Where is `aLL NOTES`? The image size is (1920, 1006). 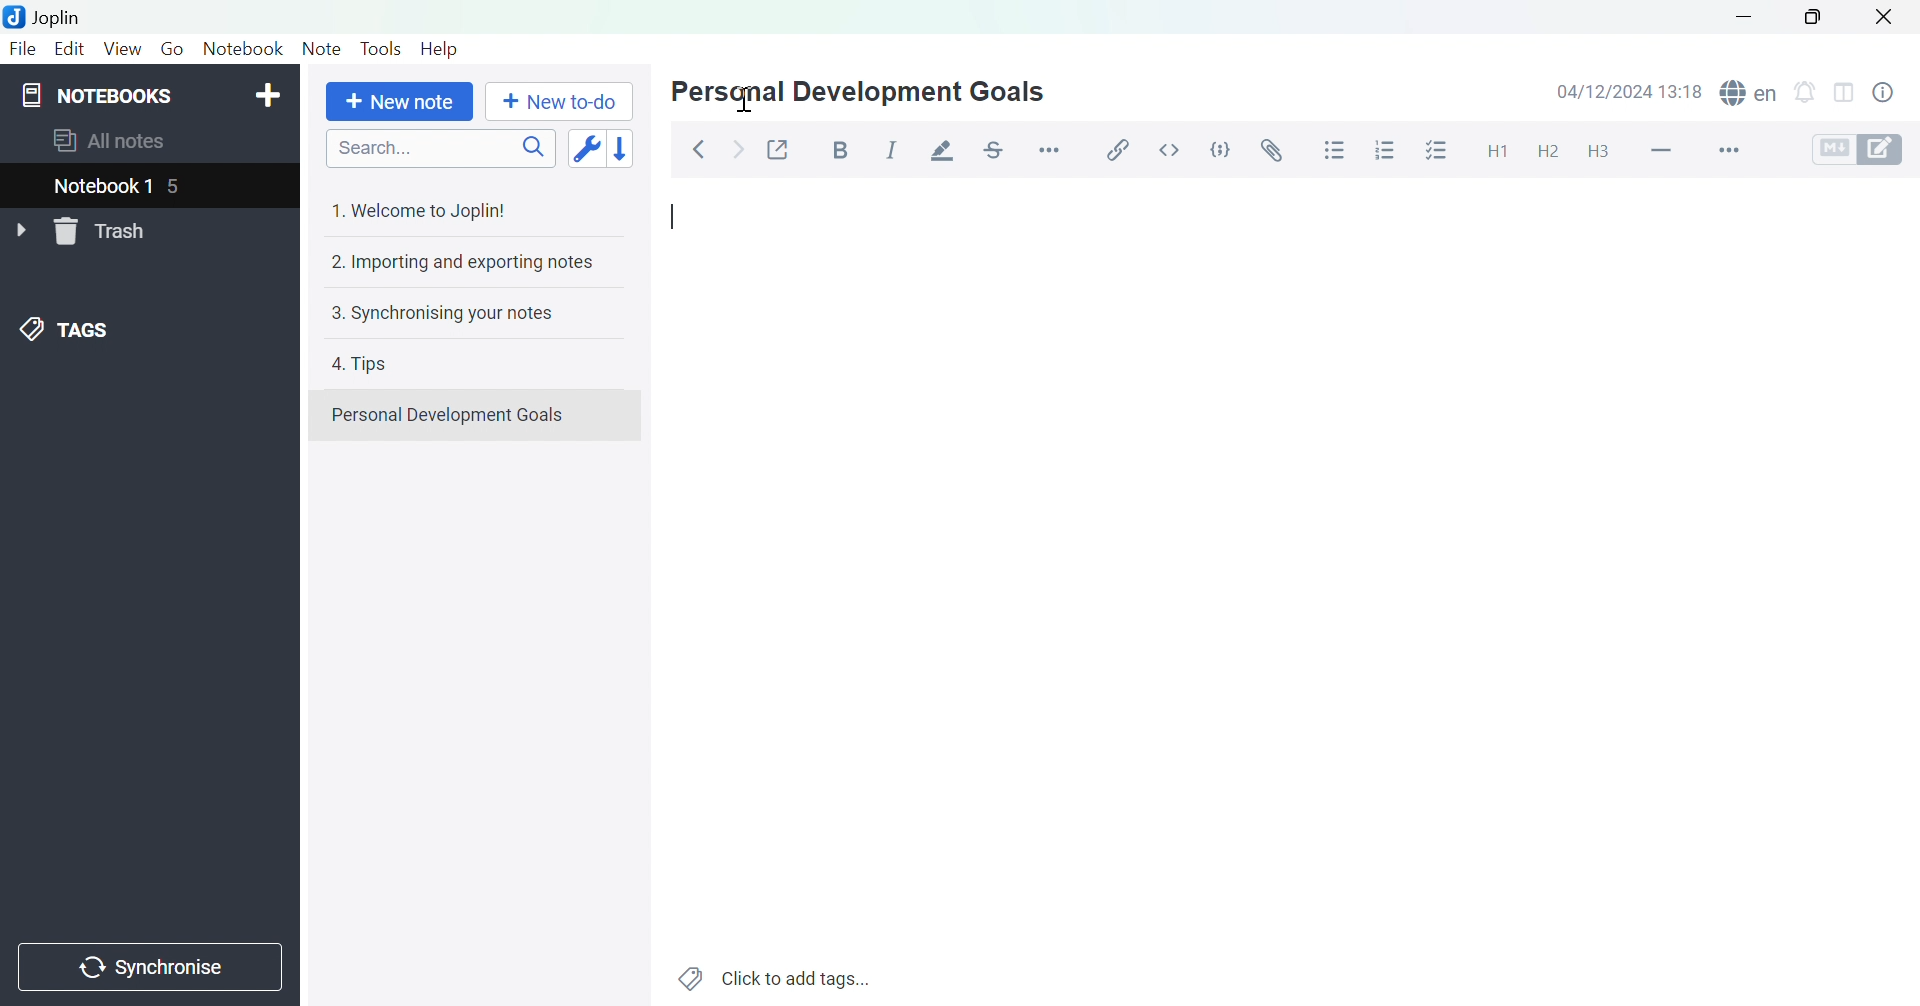 aLL NOTES is located at coordinates (121, 142).